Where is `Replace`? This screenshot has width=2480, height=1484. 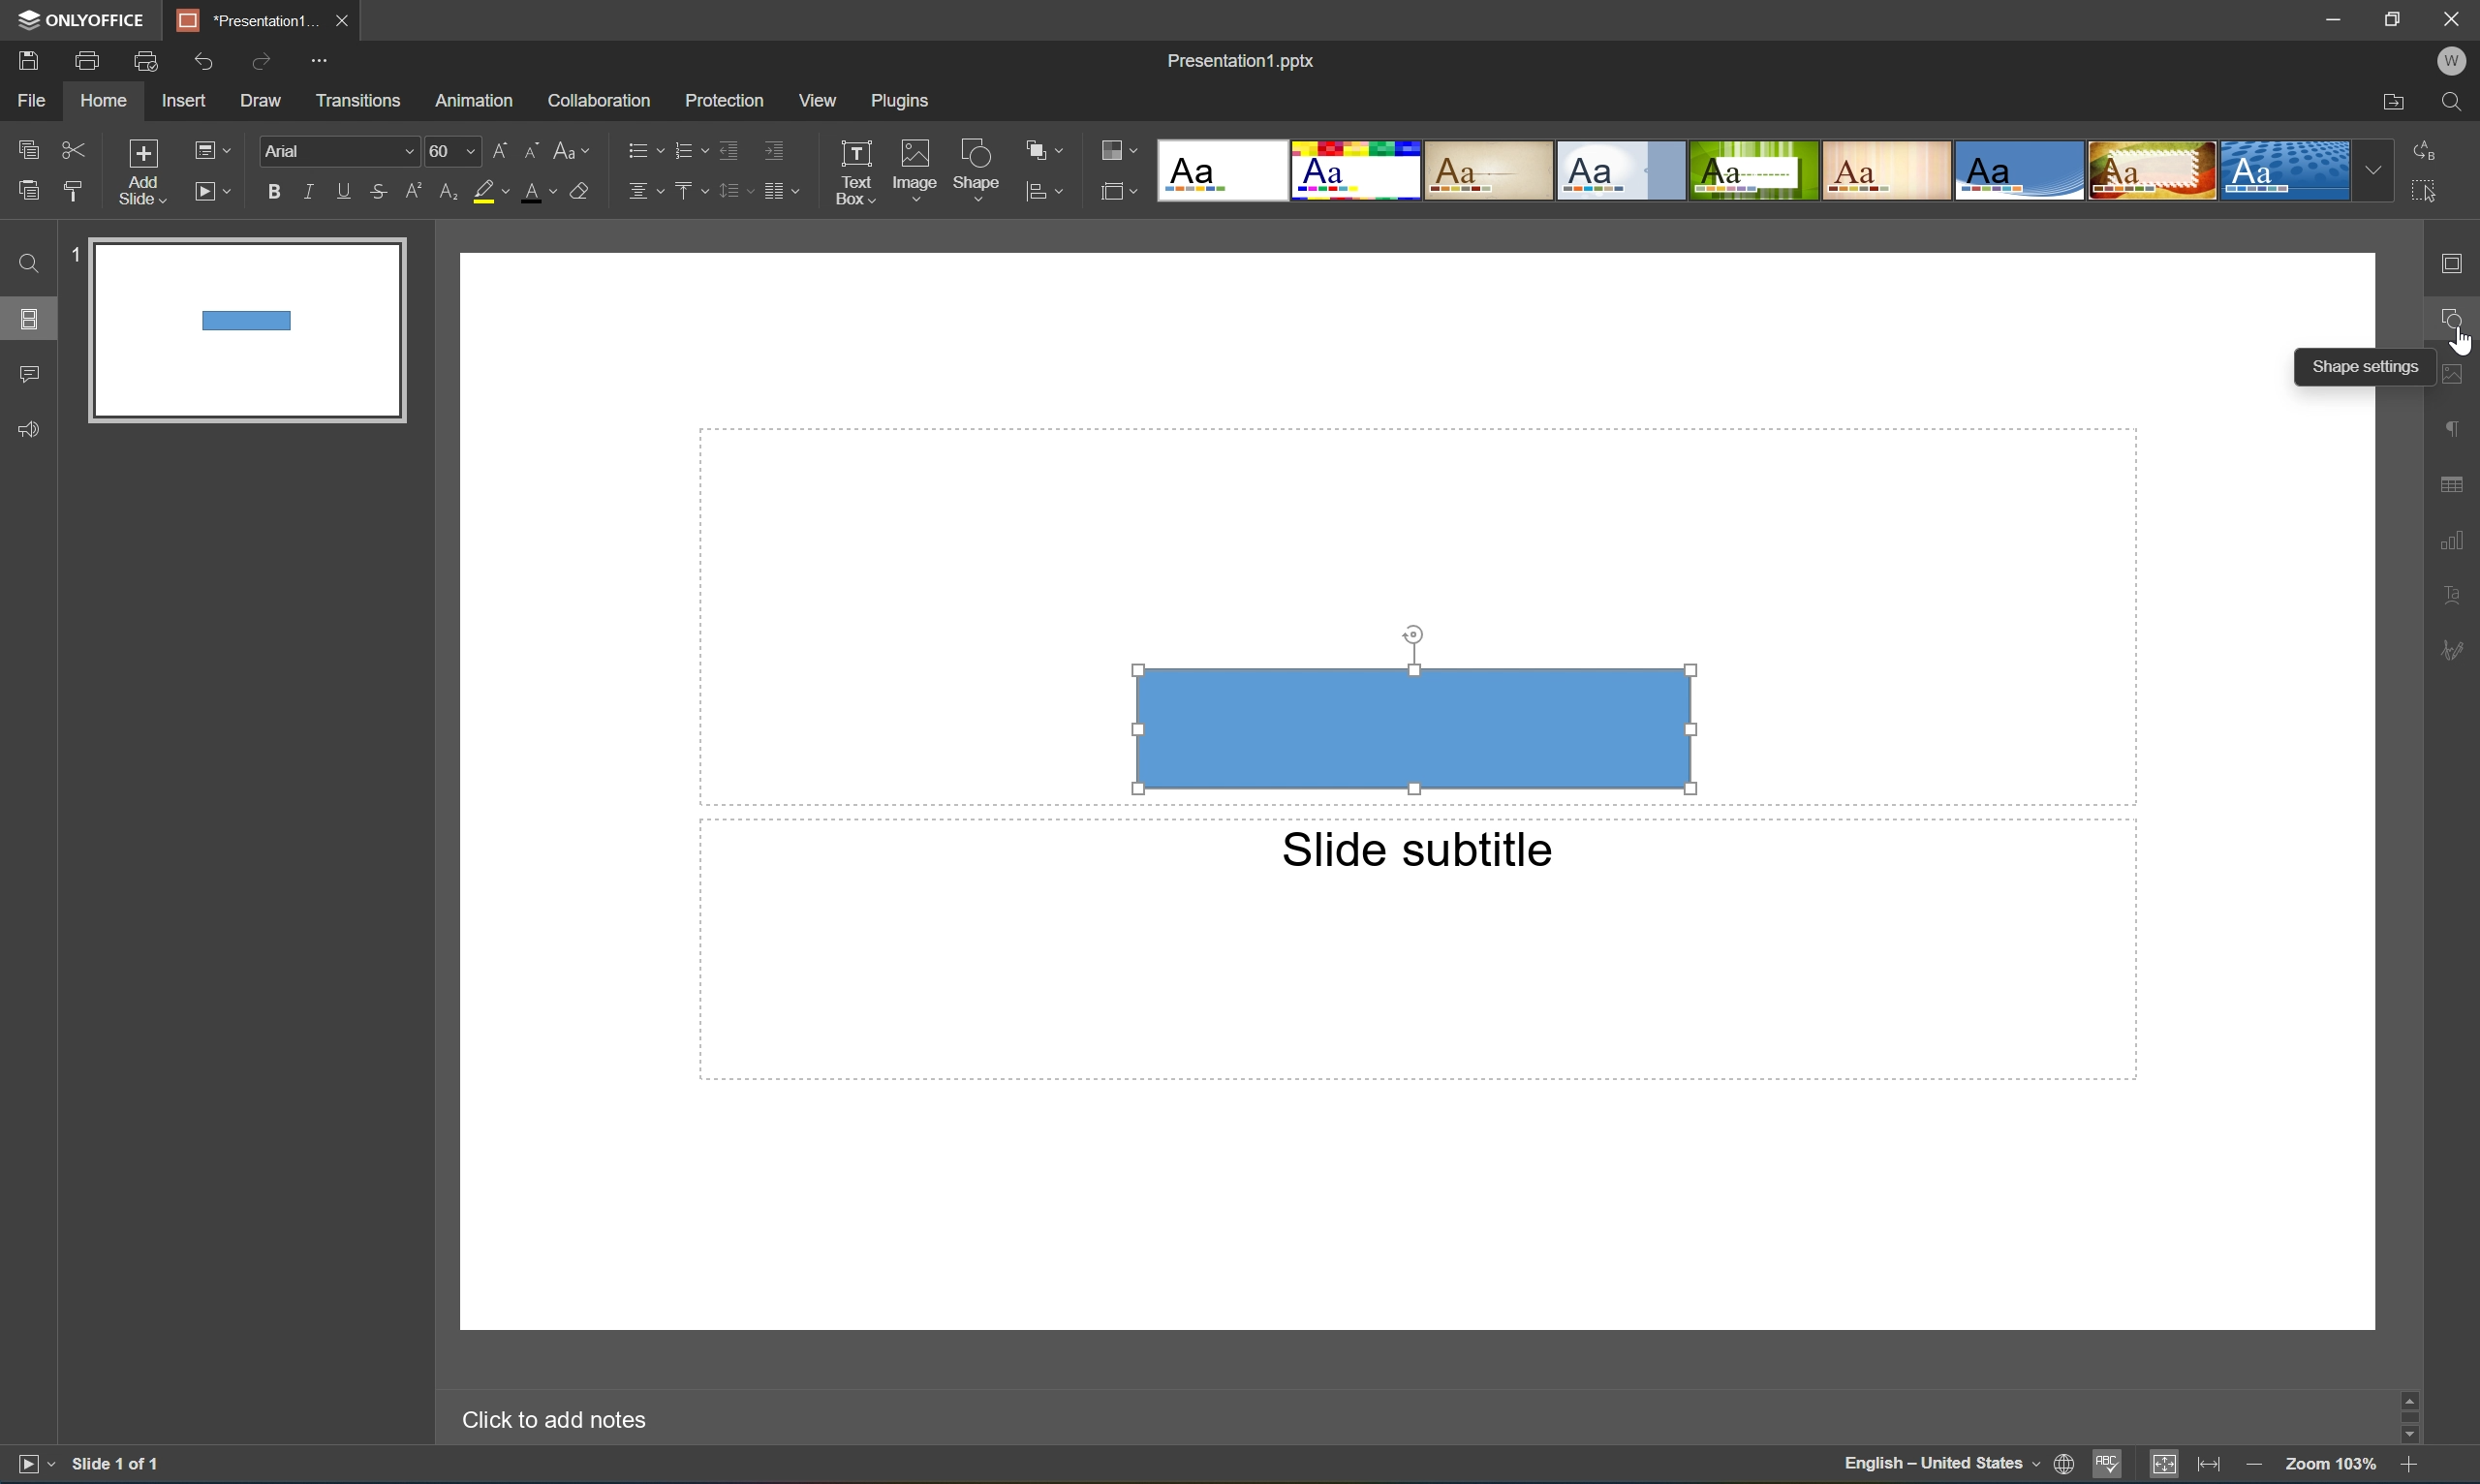
Replace is located at coordinates (2431, 148).